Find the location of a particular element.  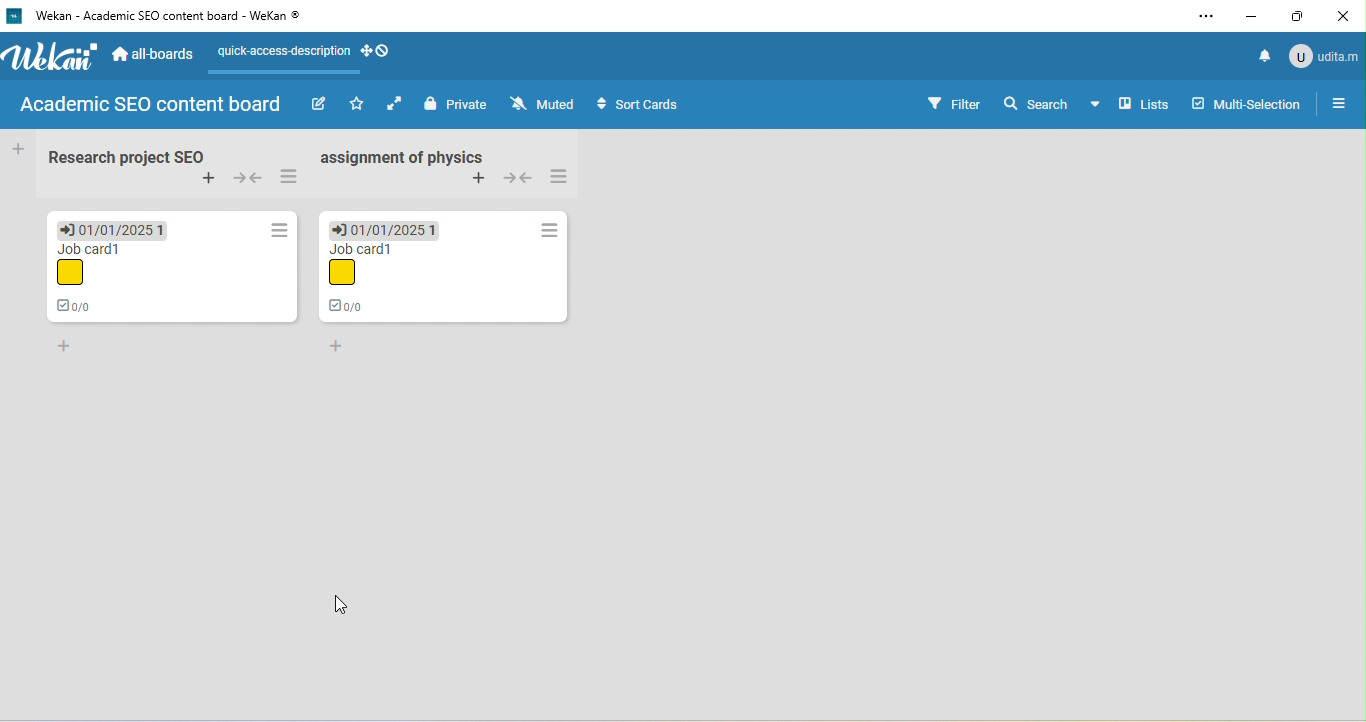

quick access description is located at coordinates (280, 57).